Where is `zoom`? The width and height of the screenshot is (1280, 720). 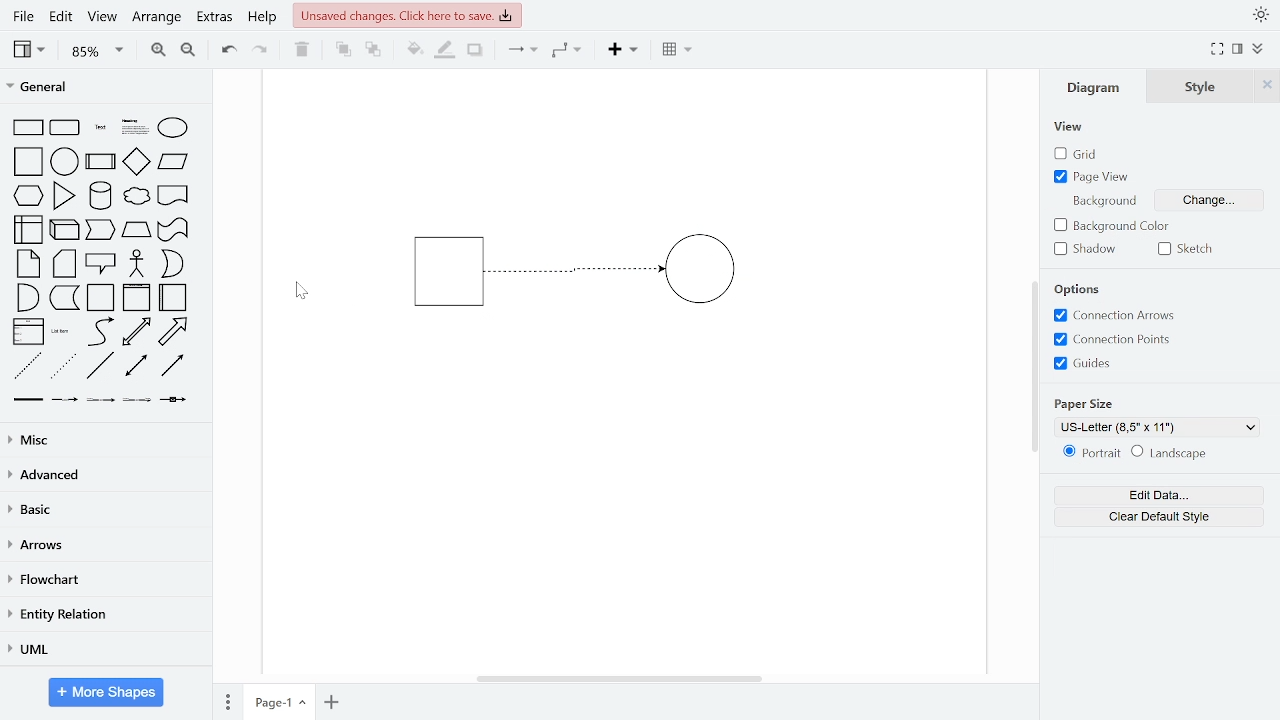 zoom is located at coordinates (98, 50).